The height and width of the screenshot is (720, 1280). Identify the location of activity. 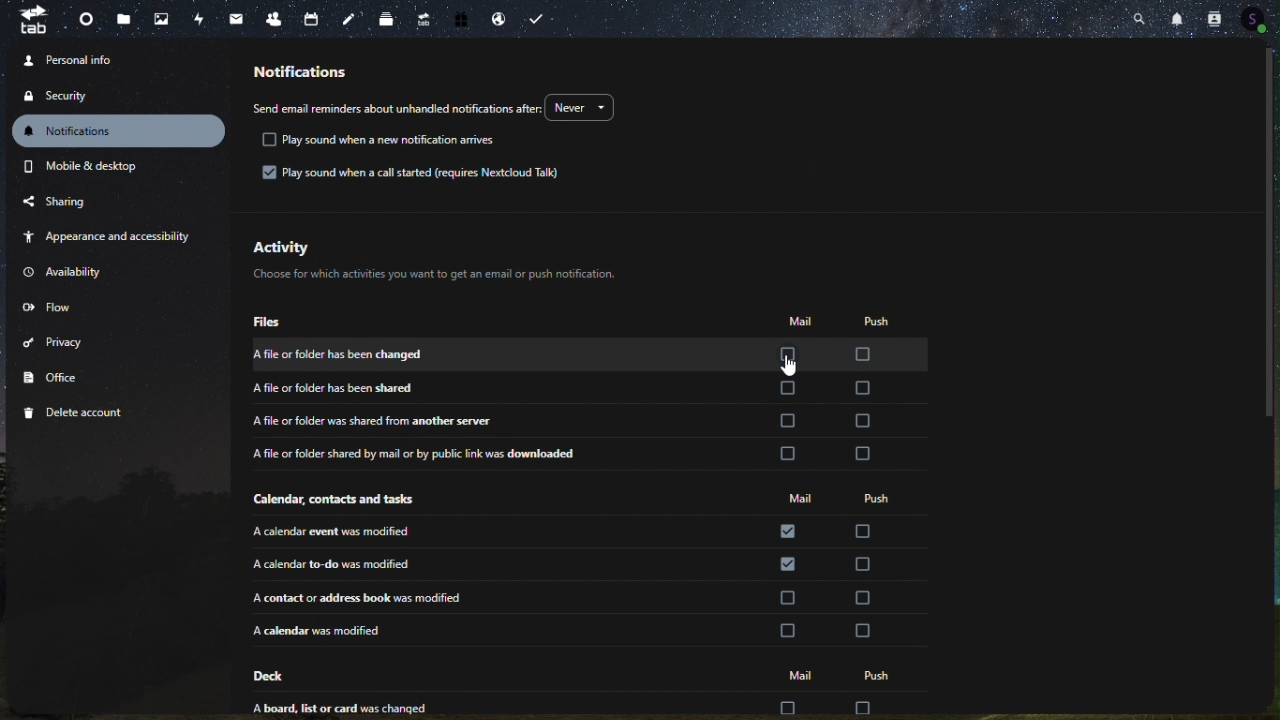
(196, 16).